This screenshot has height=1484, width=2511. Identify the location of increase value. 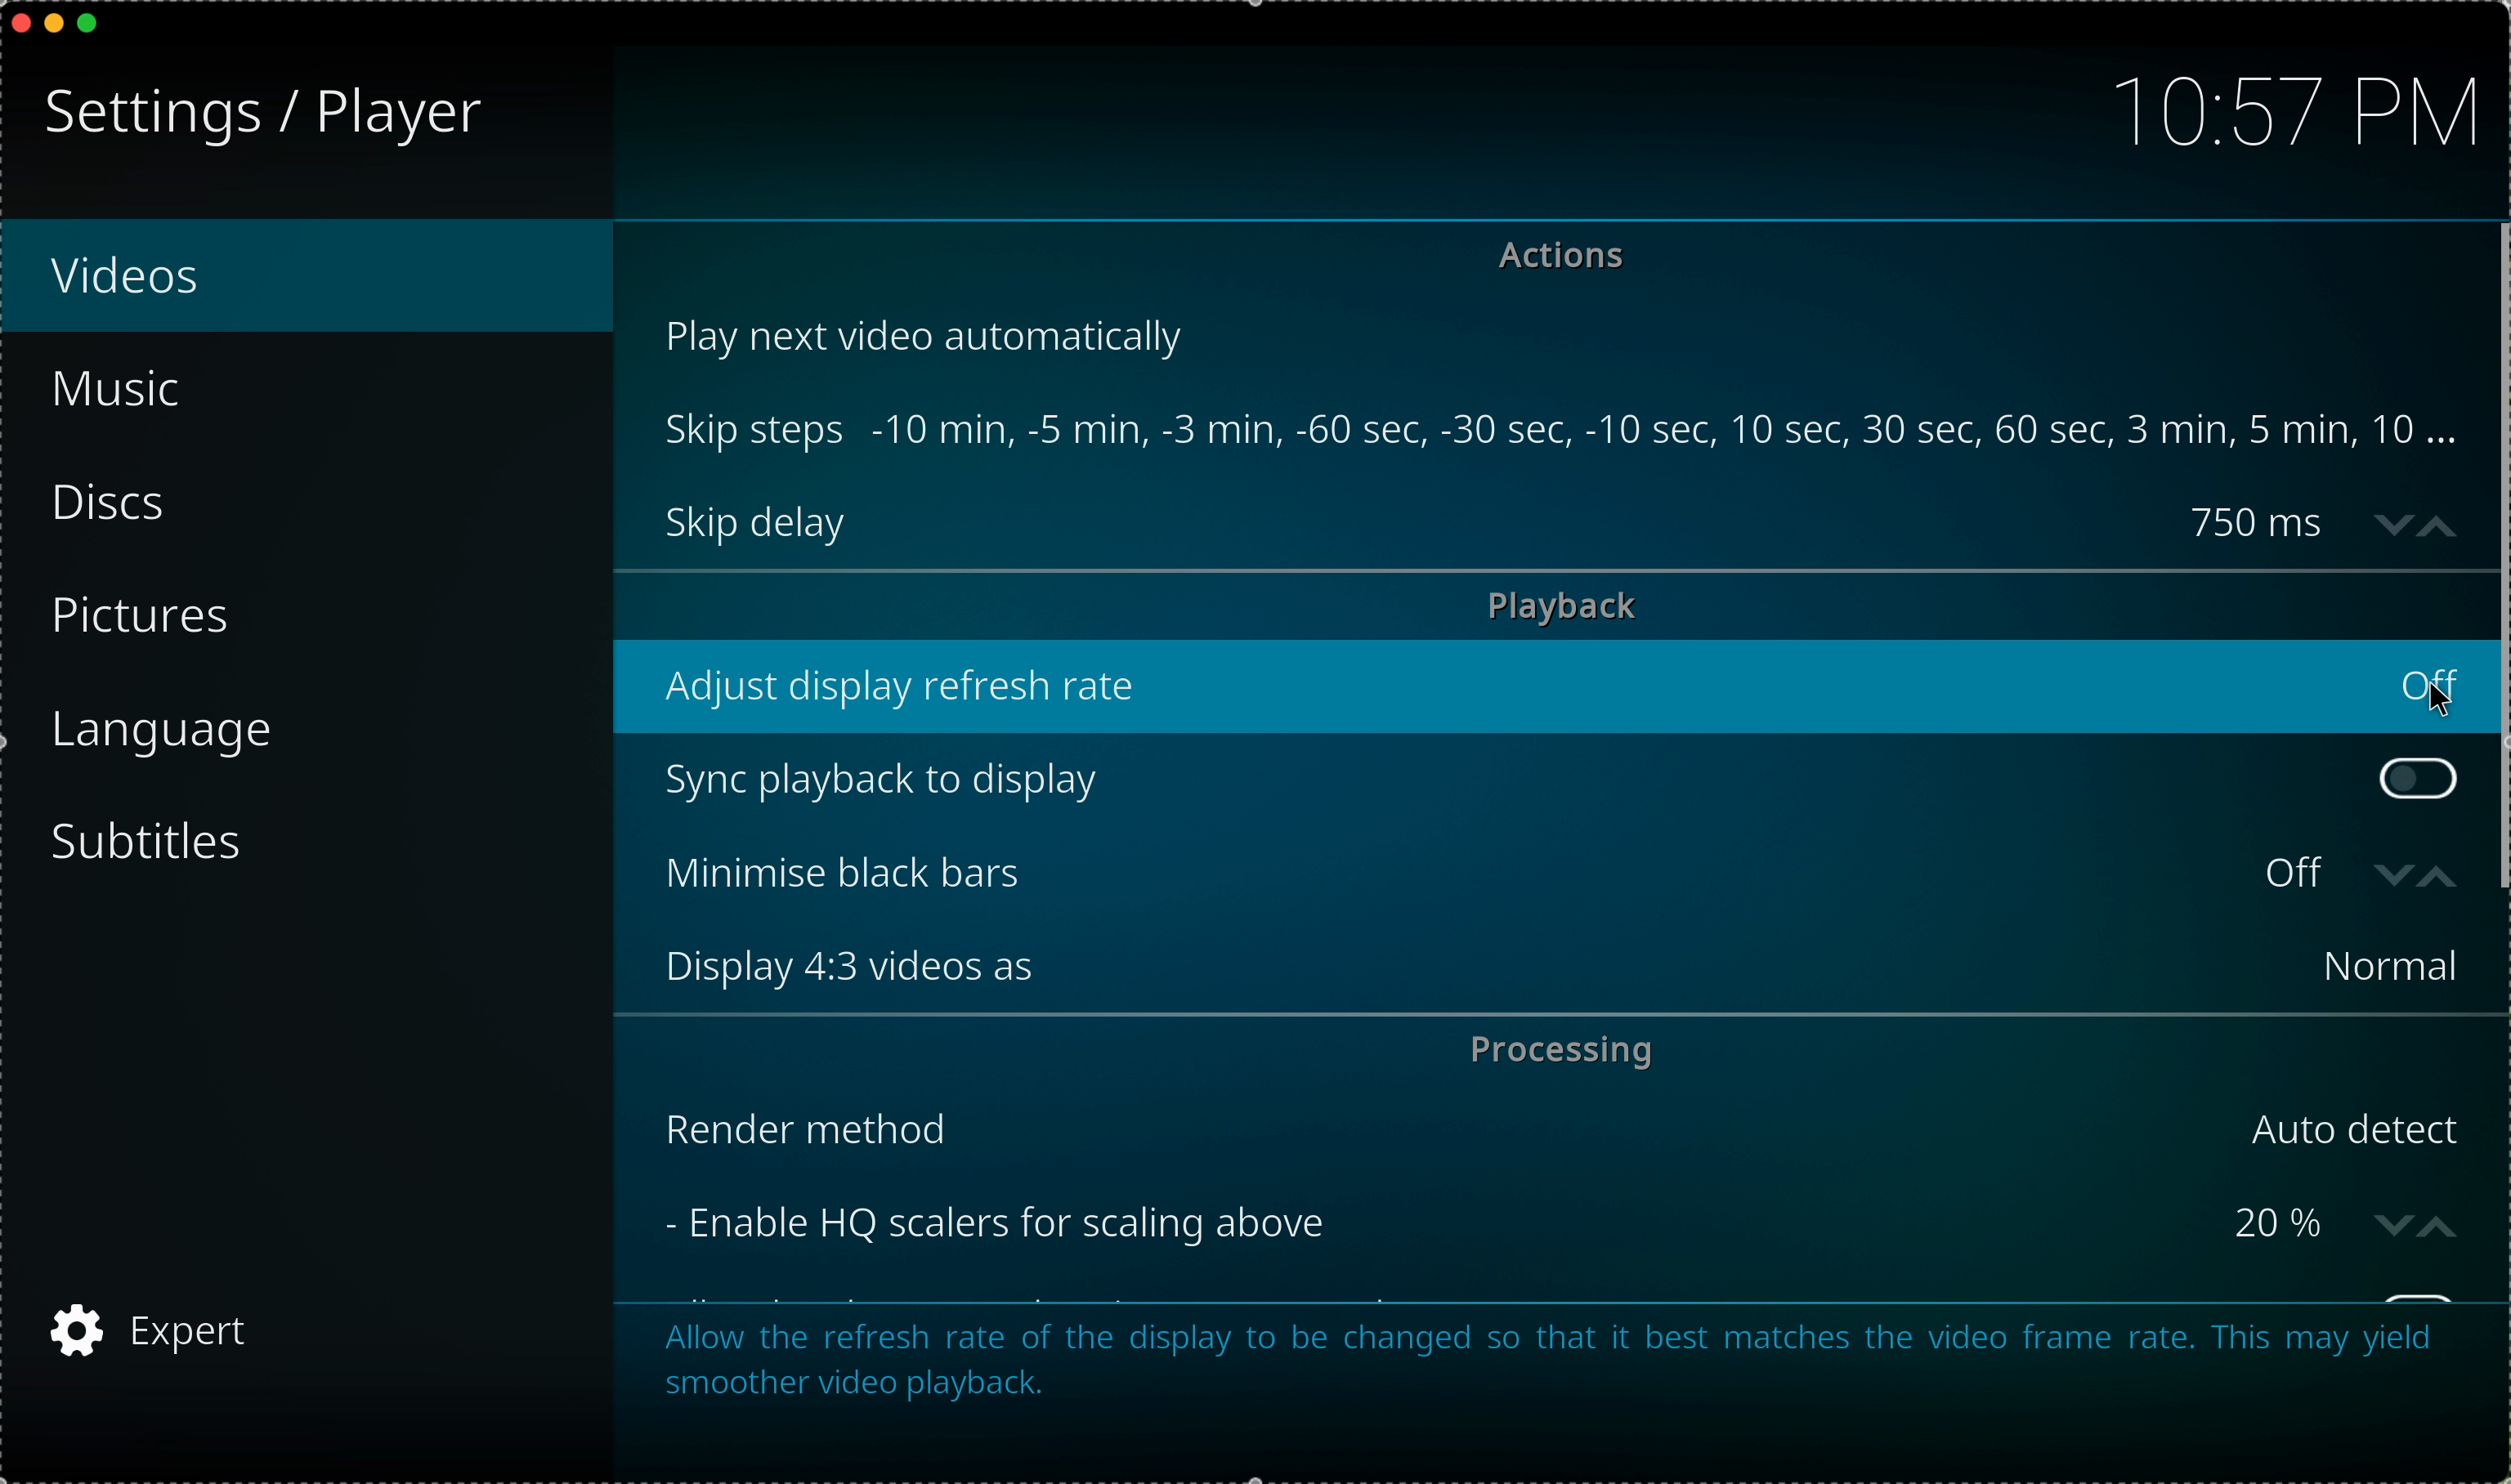
(2446, 1222).